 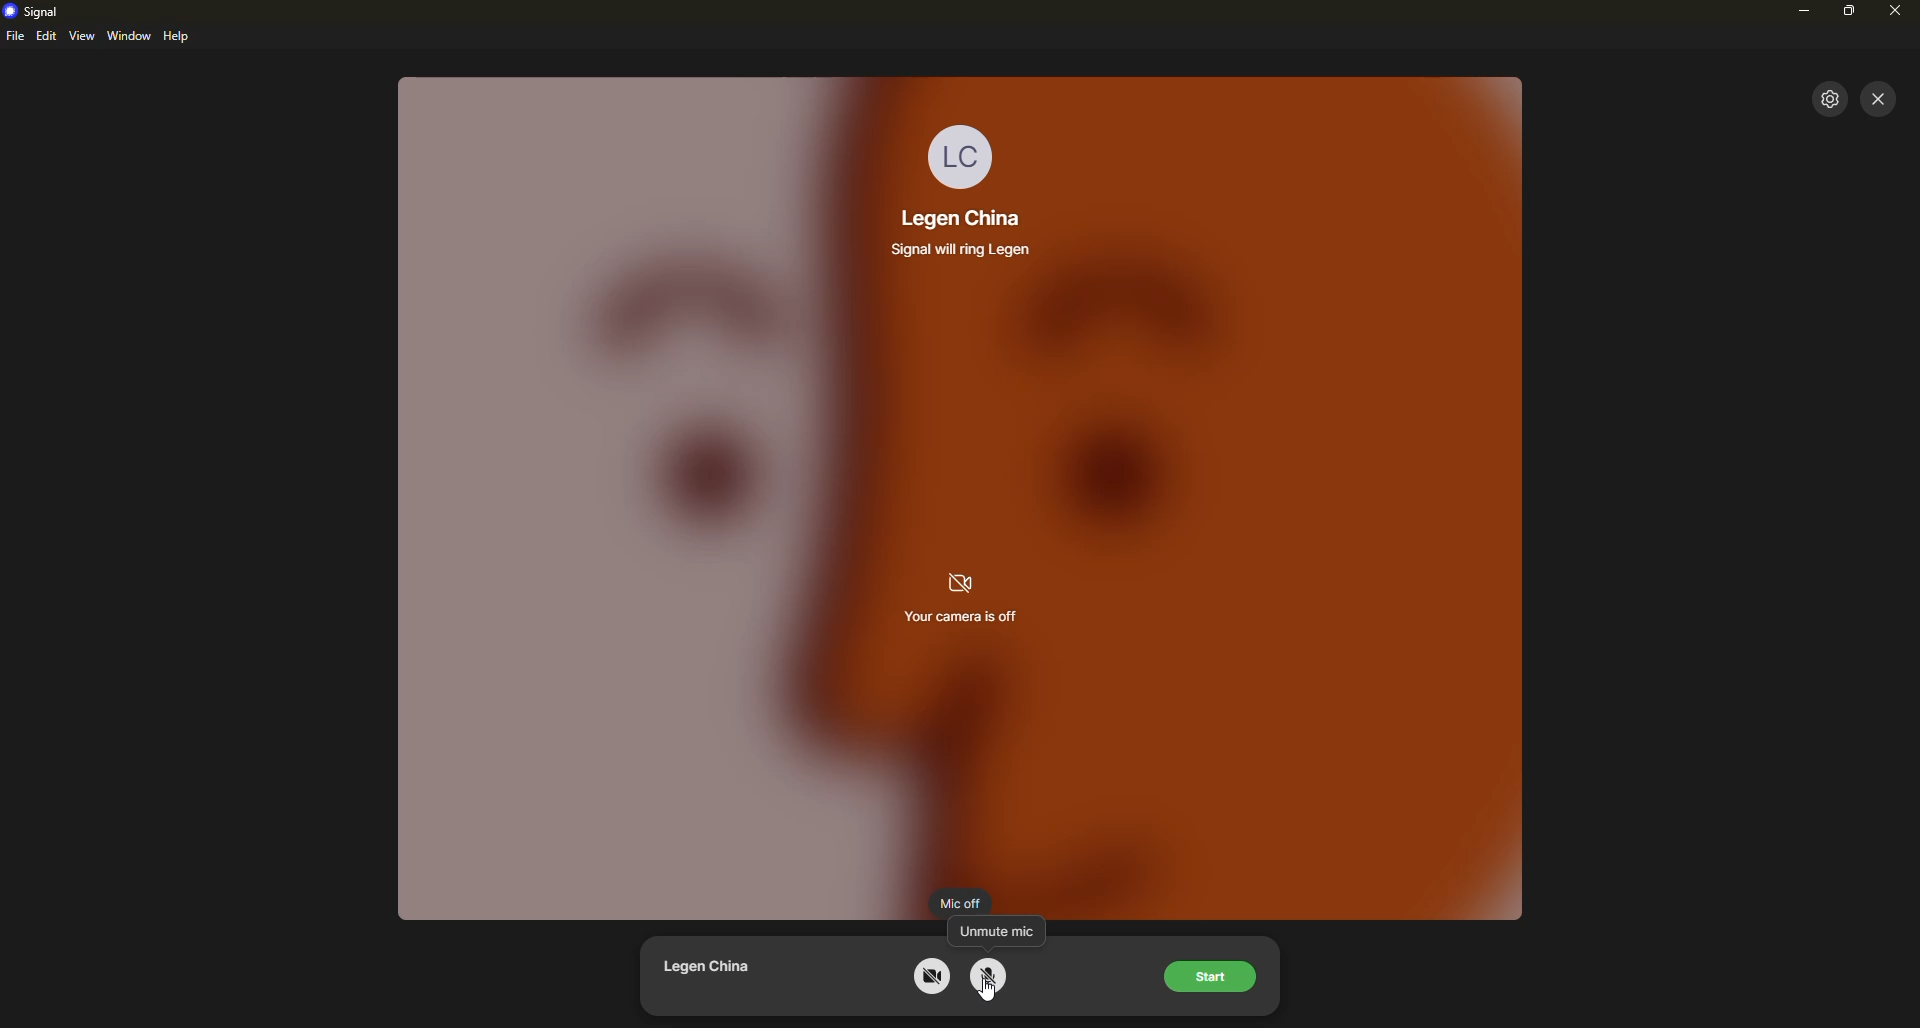 I want to click on cursor, so click(x=987, y=993).